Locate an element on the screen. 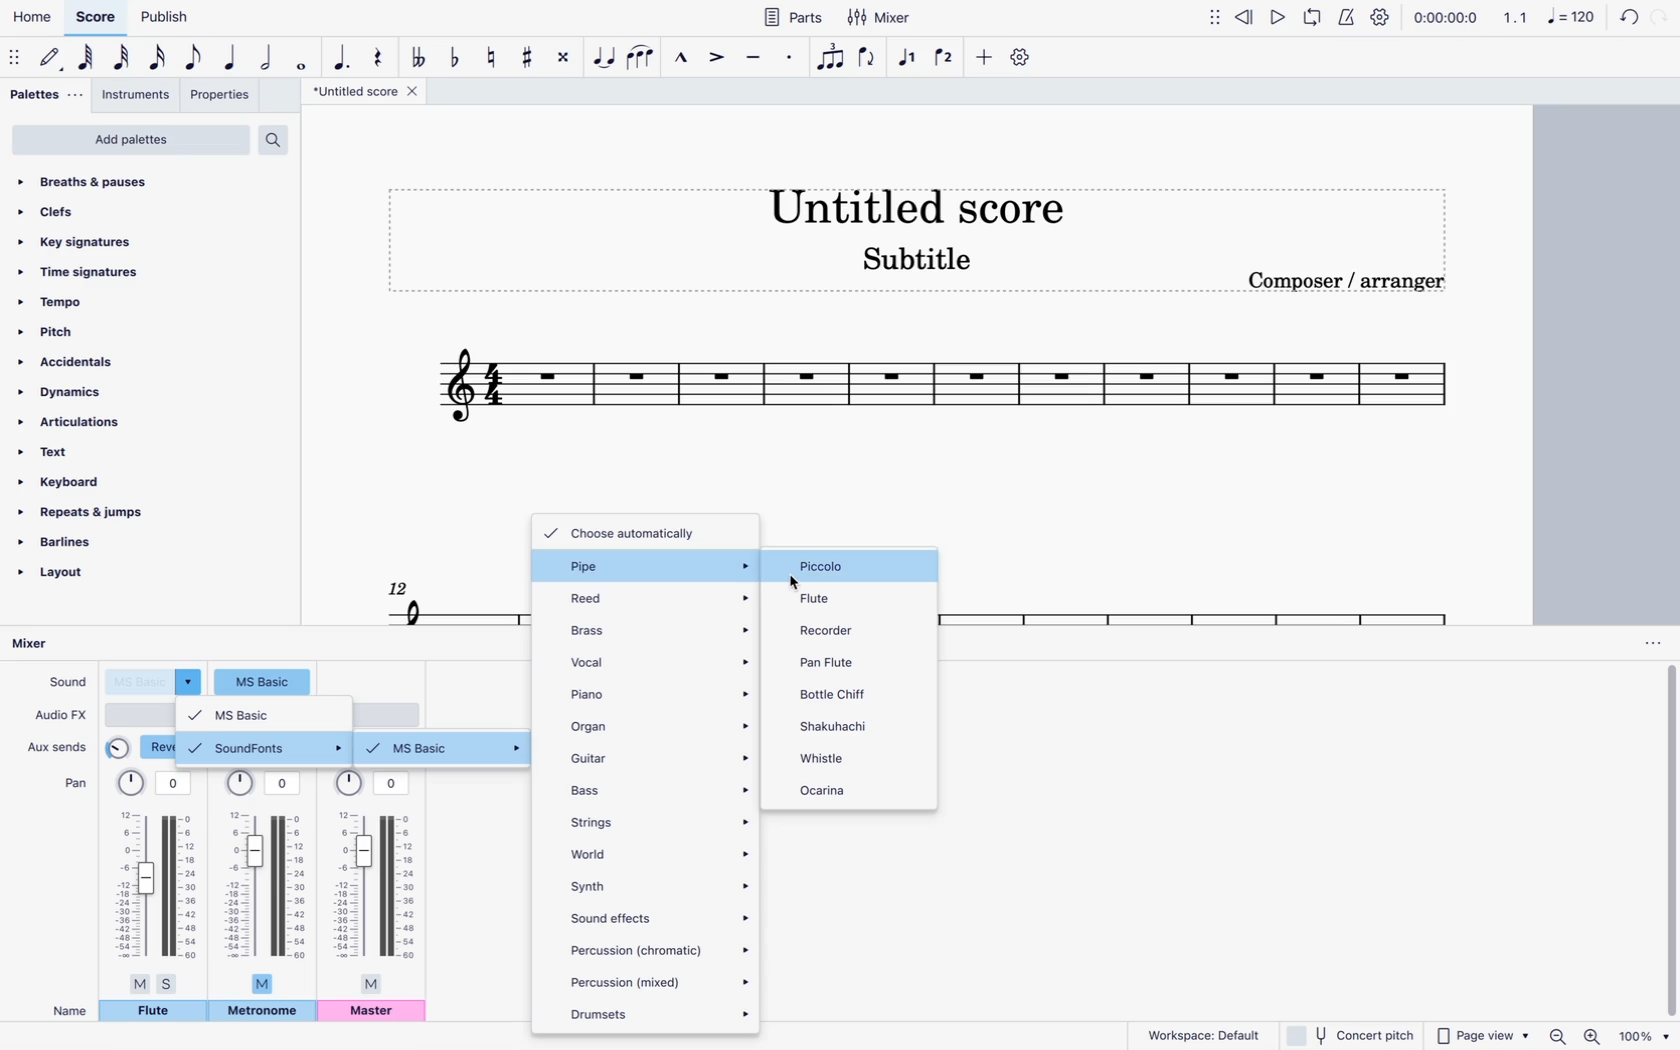 This screenshot has height=1050, width=1680. search is located at coordinates (279, 139).